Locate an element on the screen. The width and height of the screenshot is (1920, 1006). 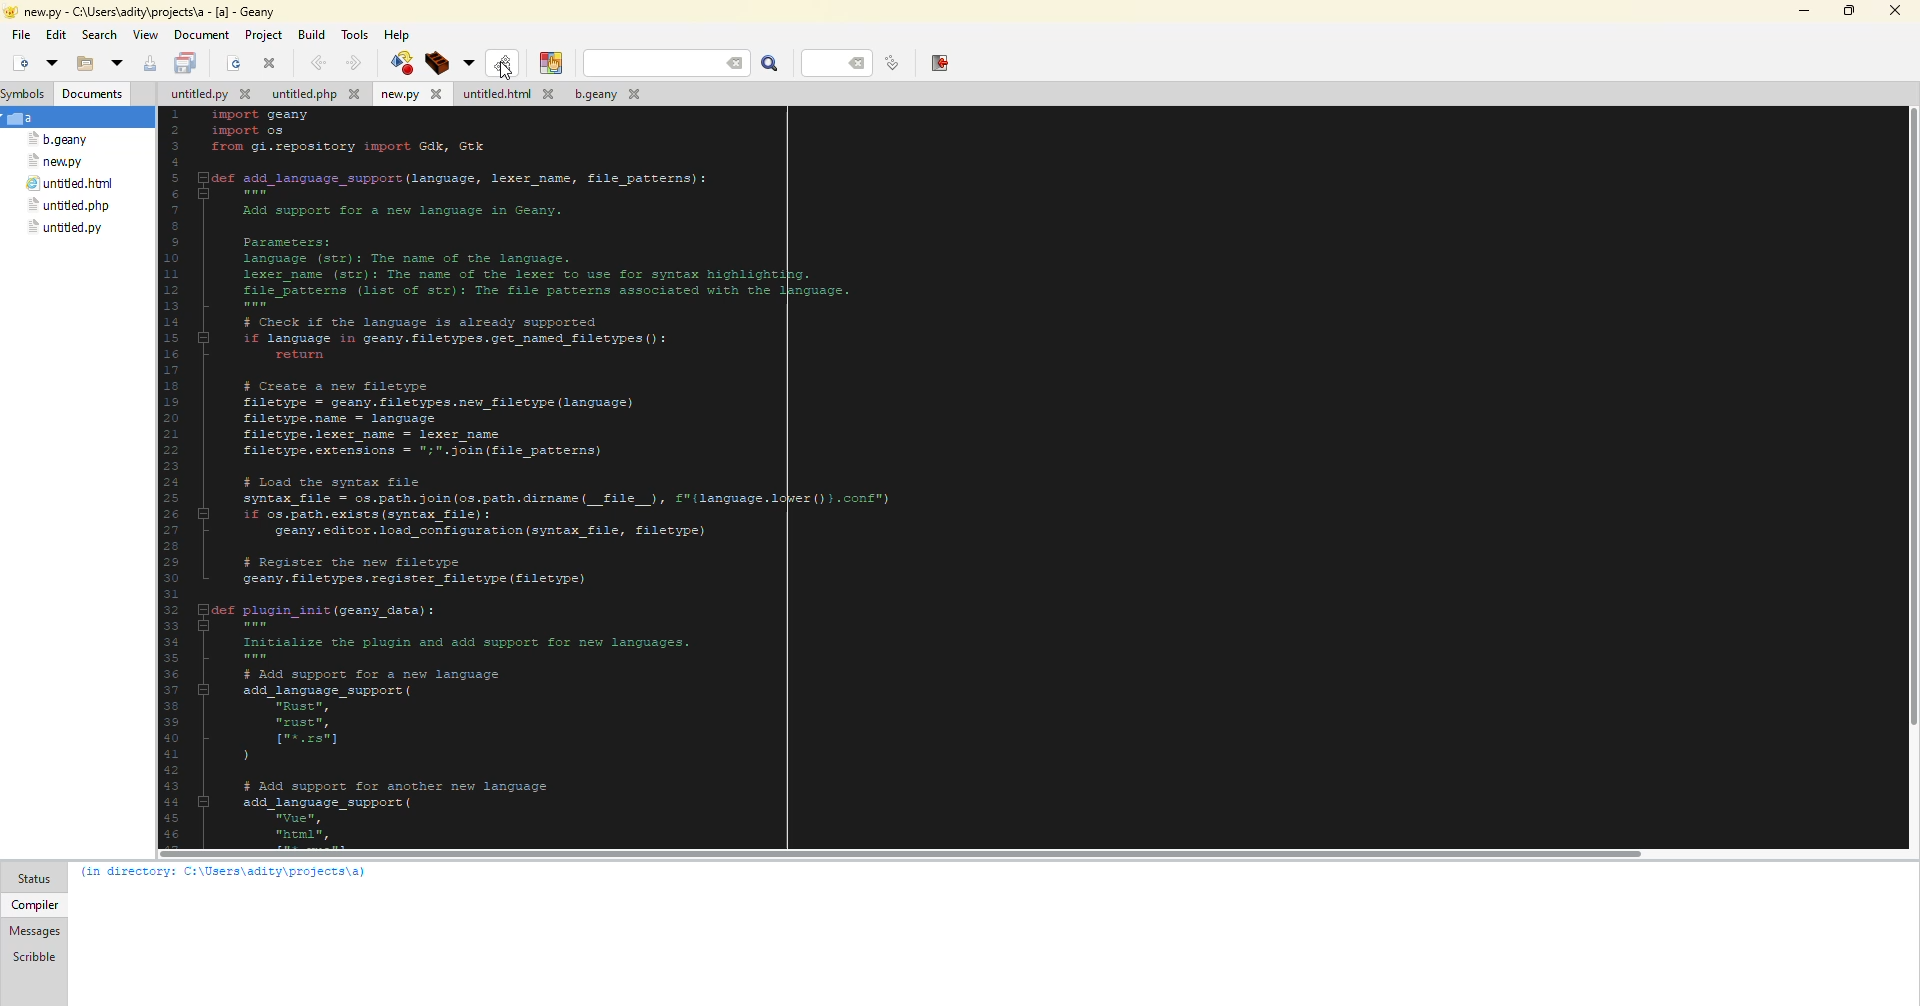
exit is located at coordinates (941, 64).